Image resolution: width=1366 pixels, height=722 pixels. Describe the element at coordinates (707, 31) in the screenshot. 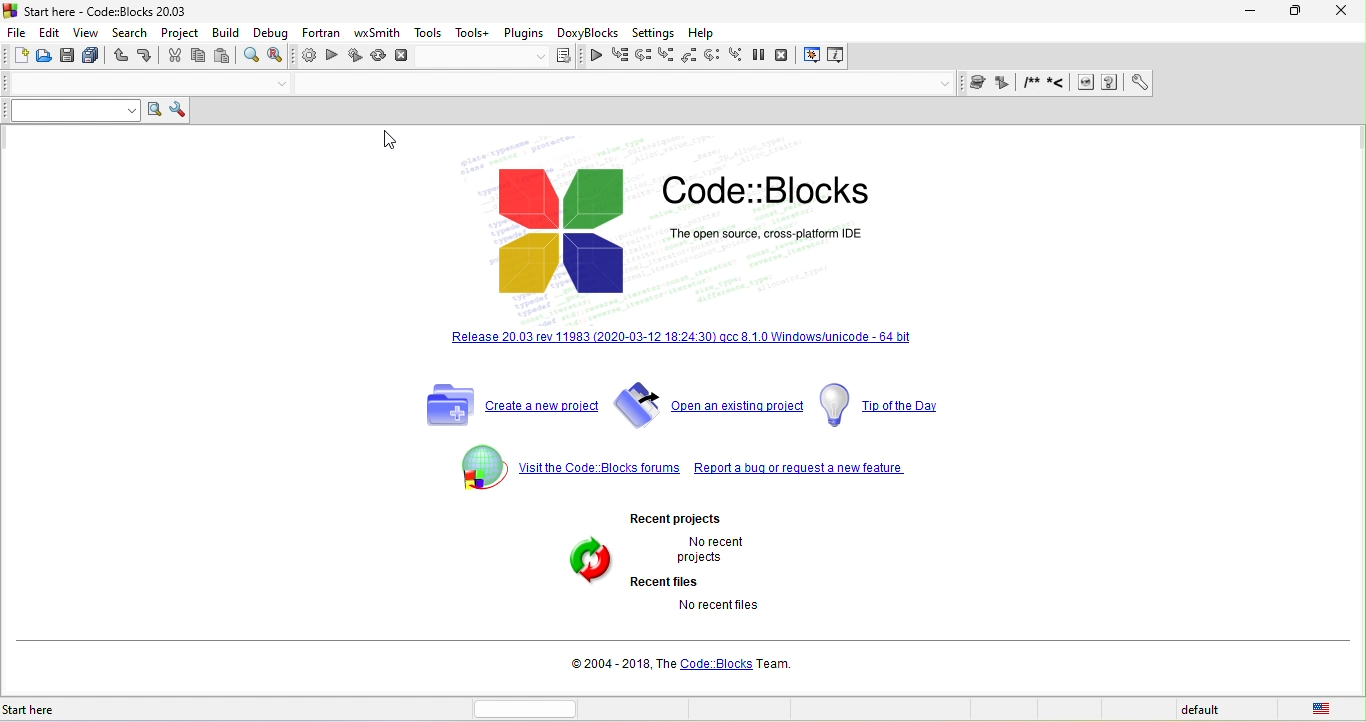

I see `help` at that location.